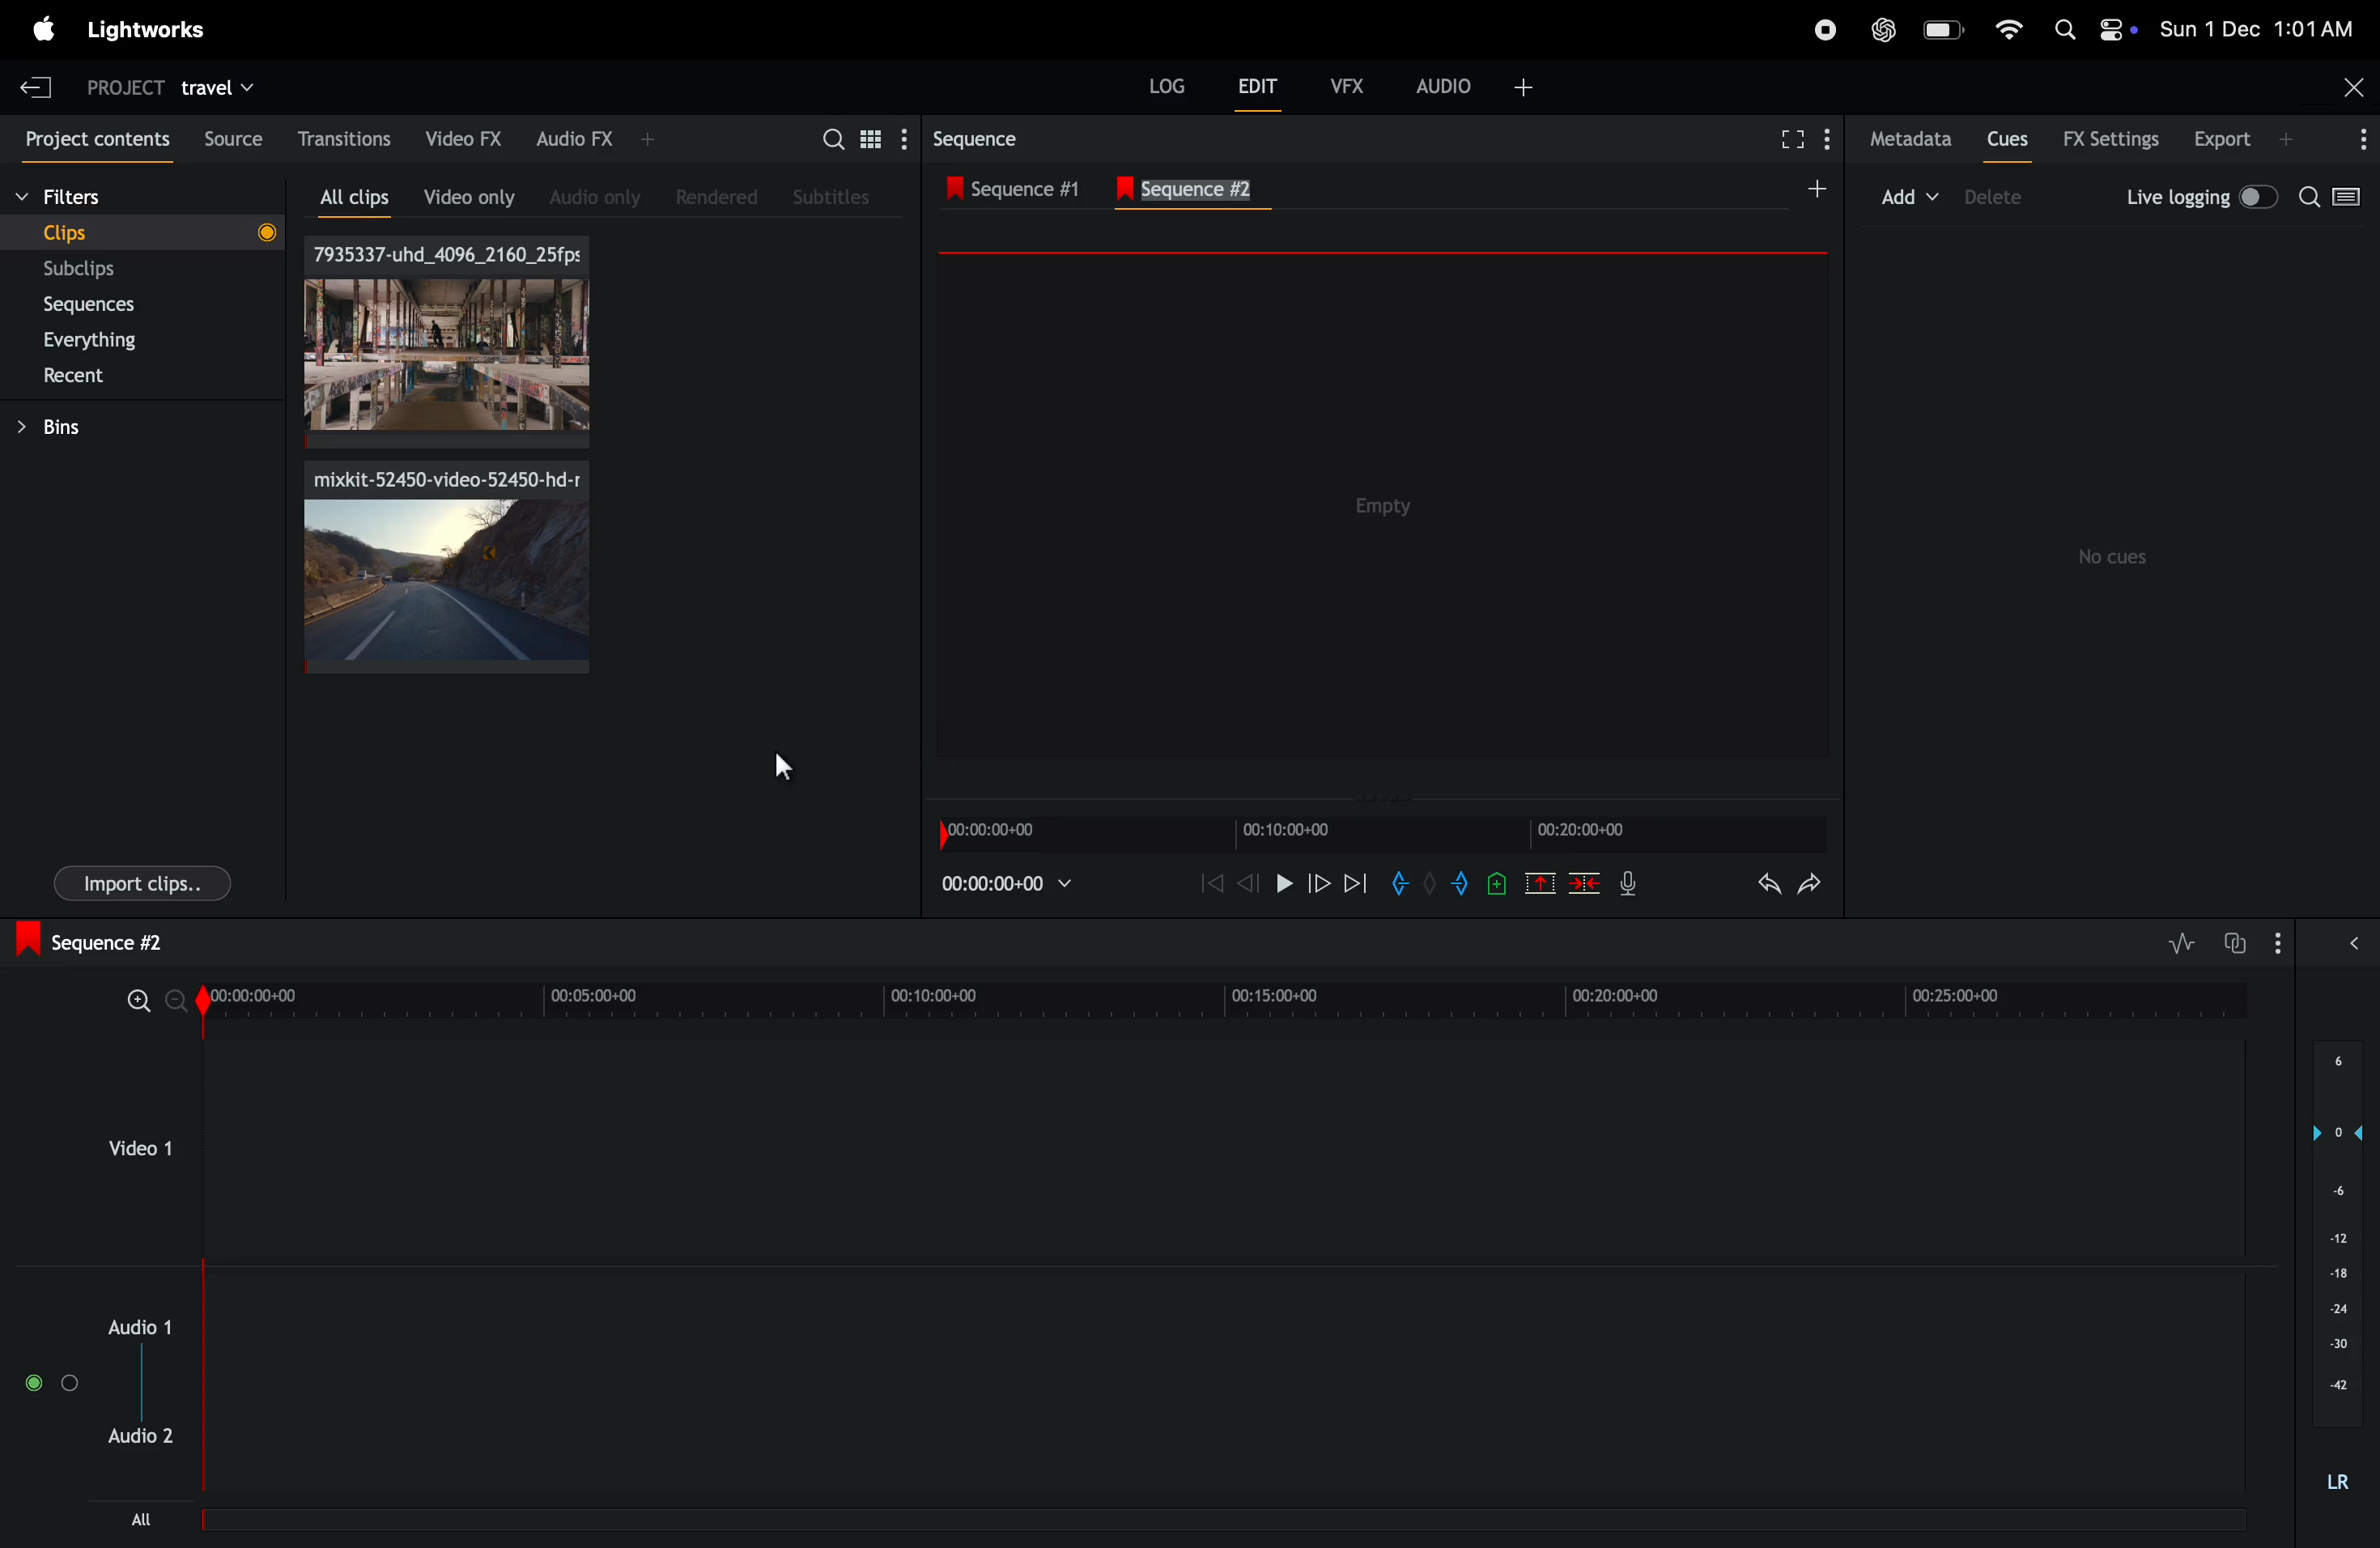 The width and height of the screenshot is (2380, 1548). I want to click on video clips, so click(447, 568).